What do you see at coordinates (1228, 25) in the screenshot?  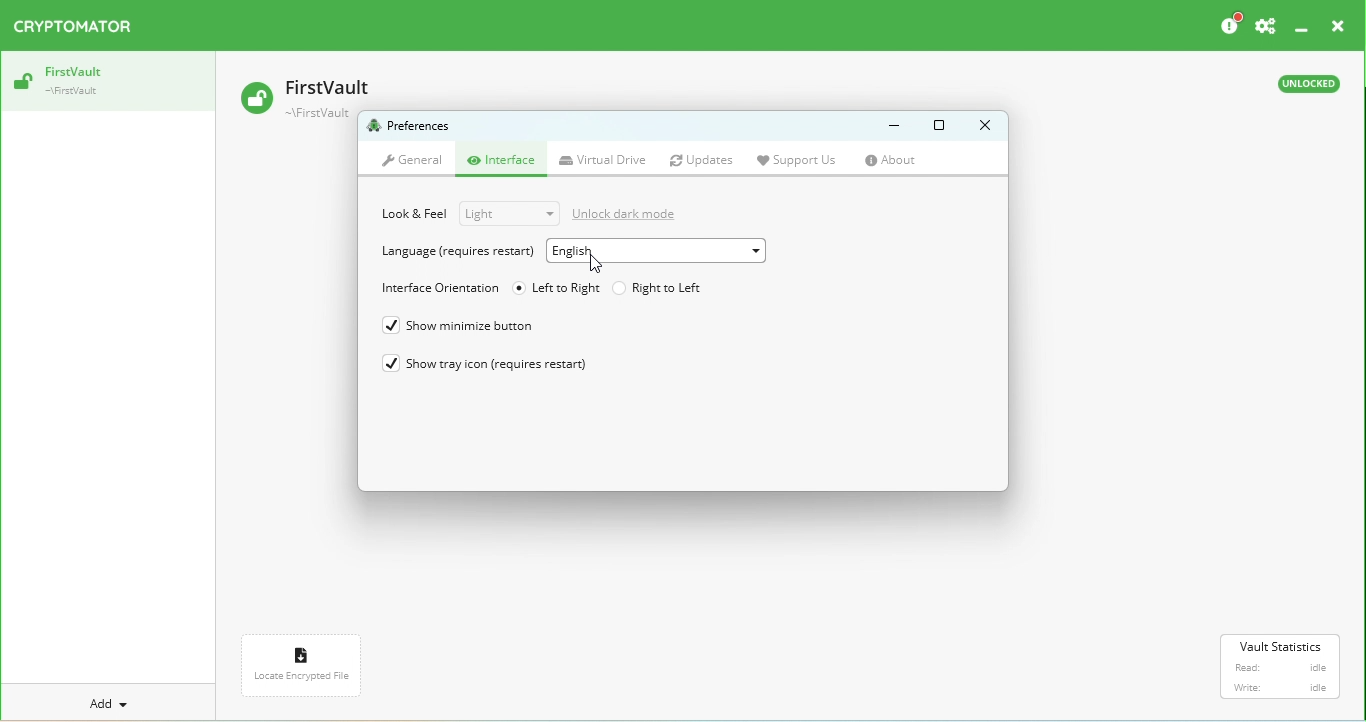 I see `Please considder donating` at bounding box center [1228, 25].